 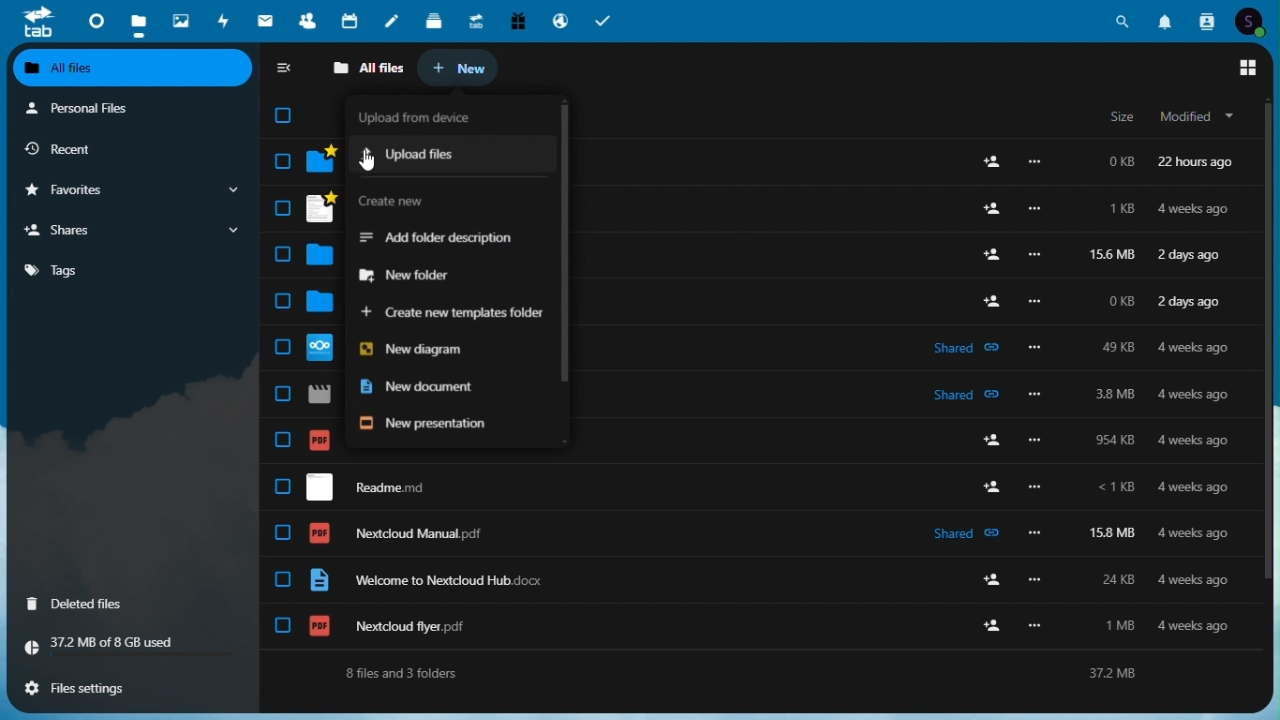 What do you see at coordinates (516, 20) in the screenshot?
I see `Free trial` at bounding box center [516, 20].